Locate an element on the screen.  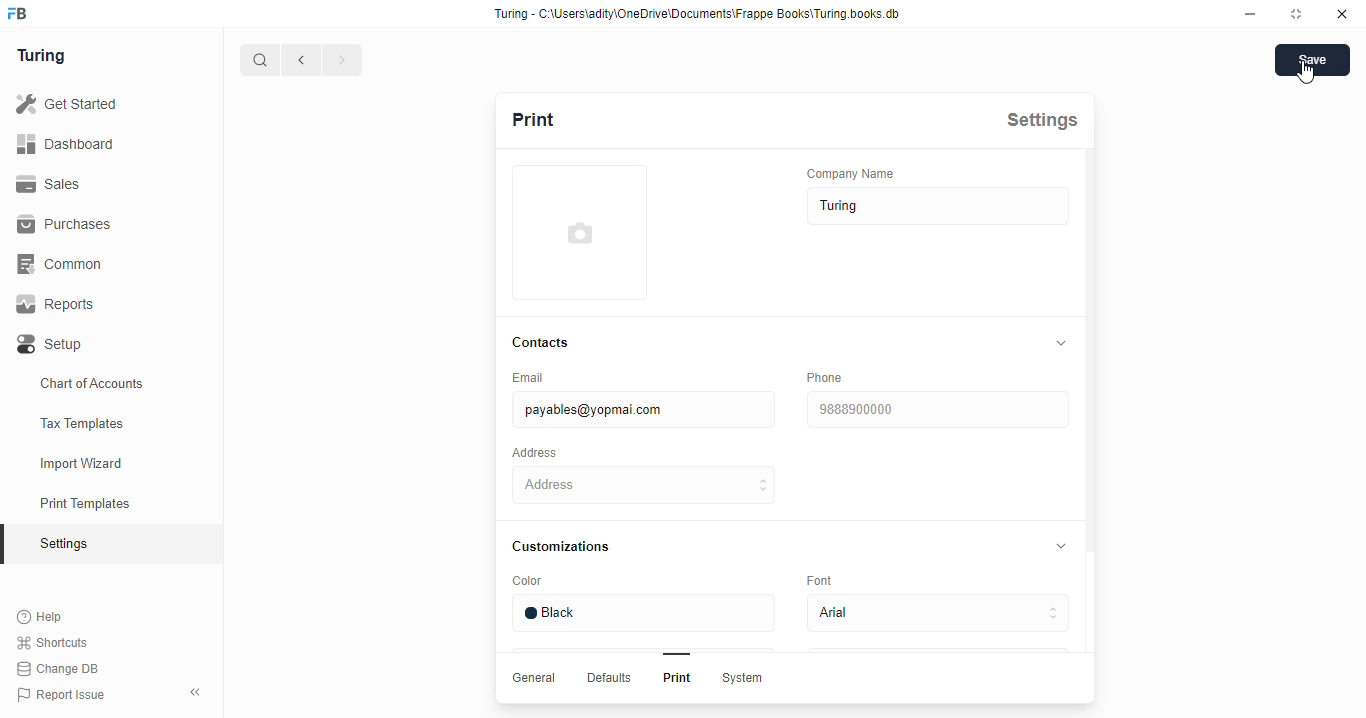
Tax Templates is located at coordinates (110, 424).